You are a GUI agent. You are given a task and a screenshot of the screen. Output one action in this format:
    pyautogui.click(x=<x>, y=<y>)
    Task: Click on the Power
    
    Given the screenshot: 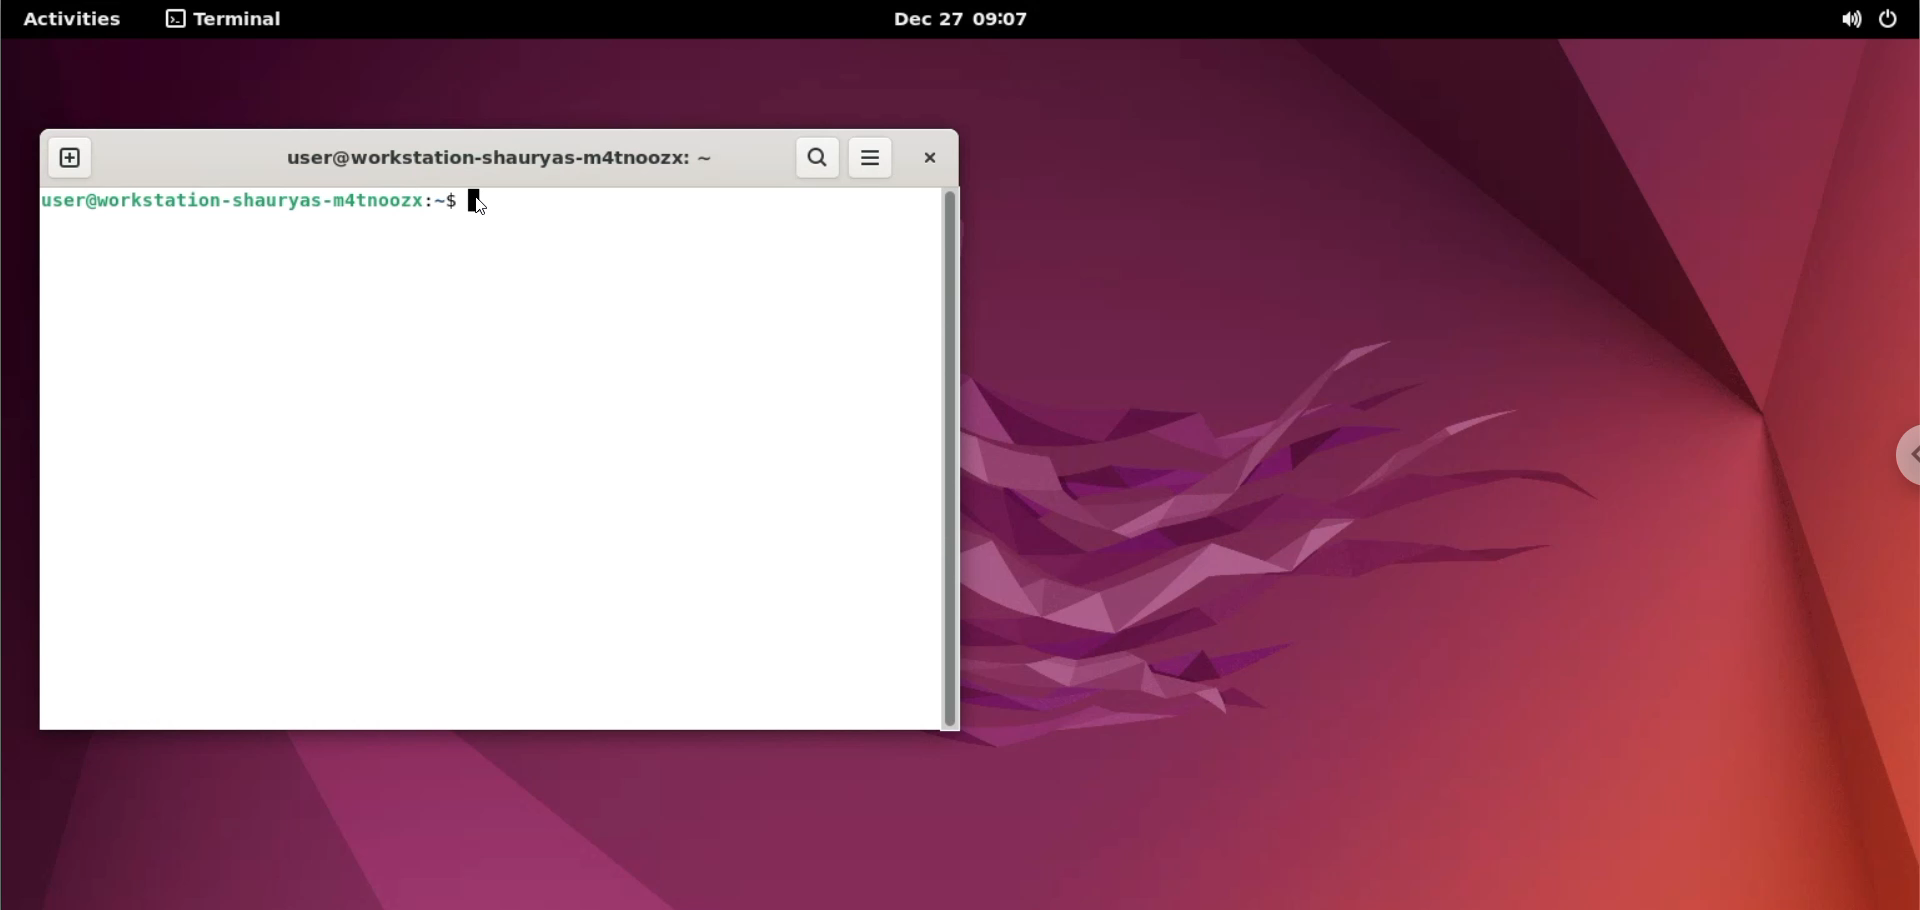 What is the action you would take?
    pyautogui.click(x=1891, y=21)
    